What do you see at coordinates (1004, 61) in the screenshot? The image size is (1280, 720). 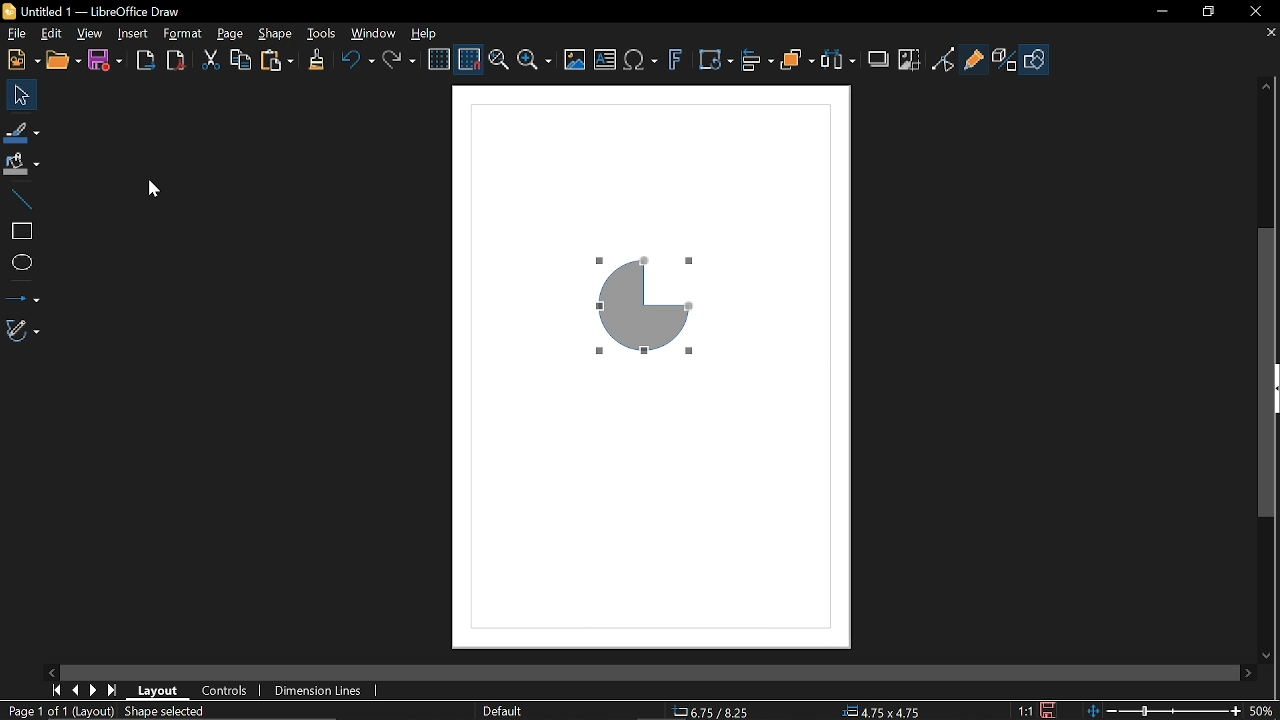 I see `Toggle extrusion` at bounding box center [1004, 61].